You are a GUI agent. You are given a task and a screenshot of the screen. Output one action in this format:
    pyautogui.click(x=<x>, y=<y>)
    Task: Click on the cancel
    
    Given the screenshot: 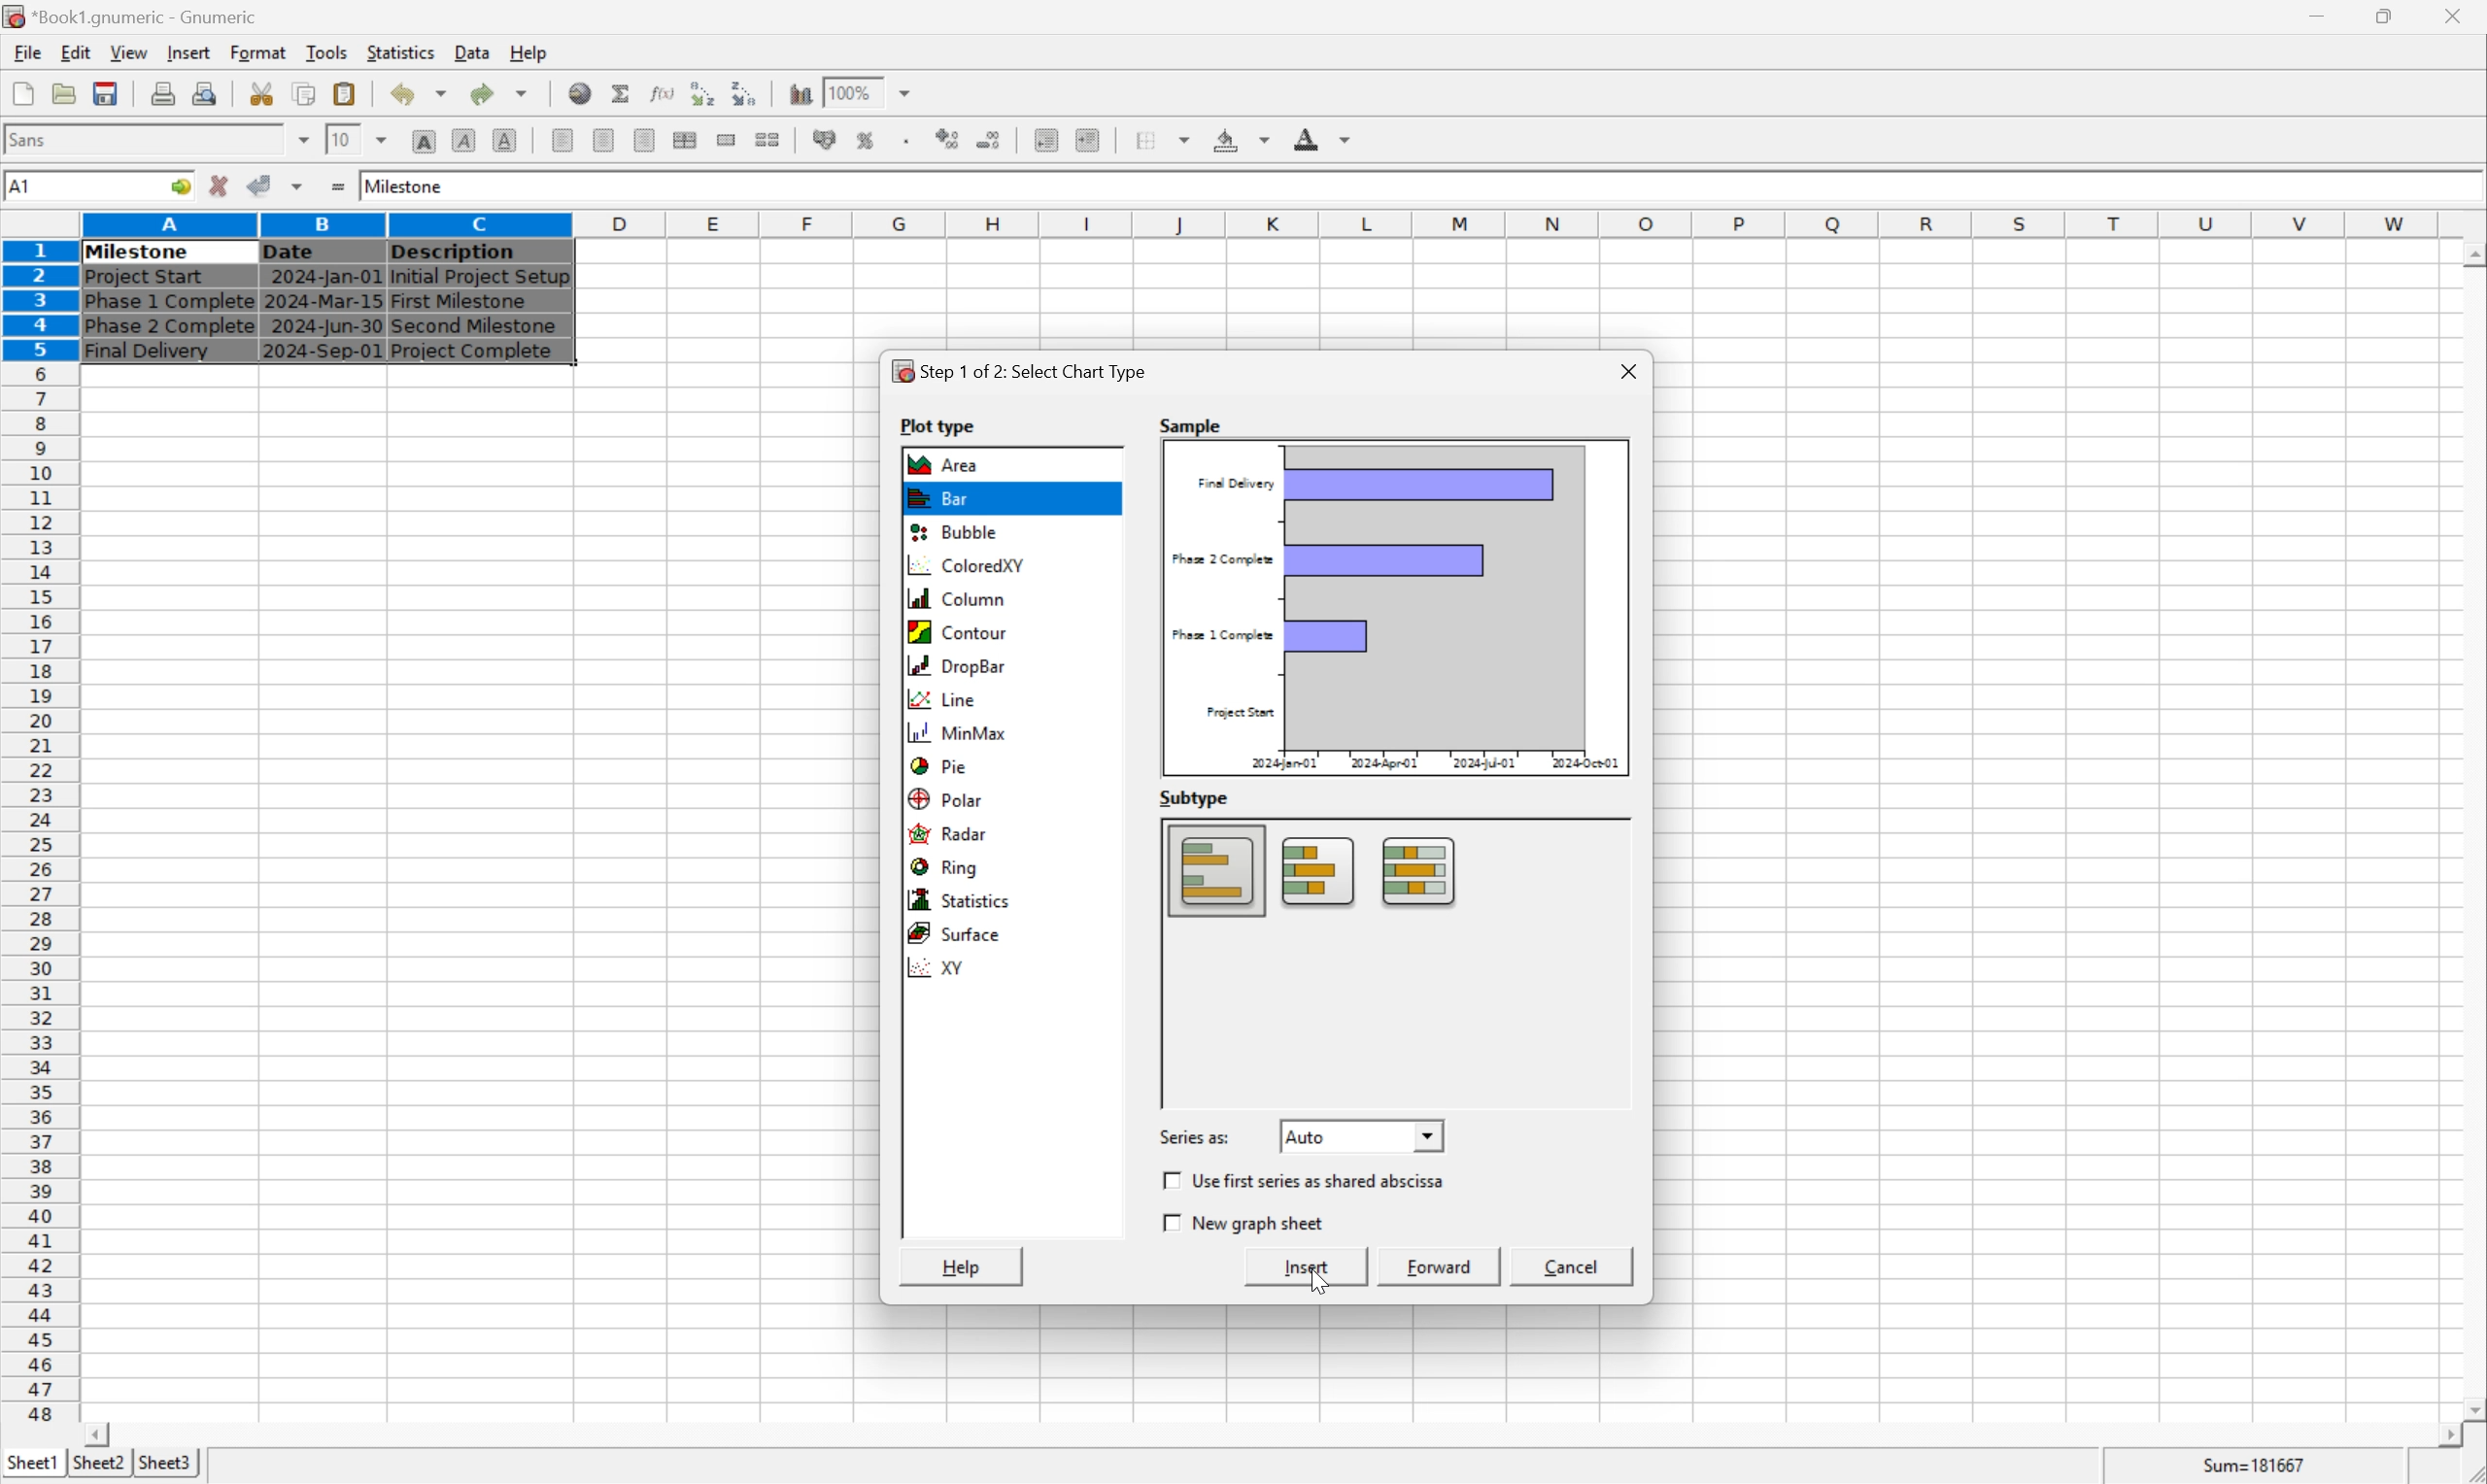 What is the action you would take?
    pyautogui.click(x=1573, y=1269)
    